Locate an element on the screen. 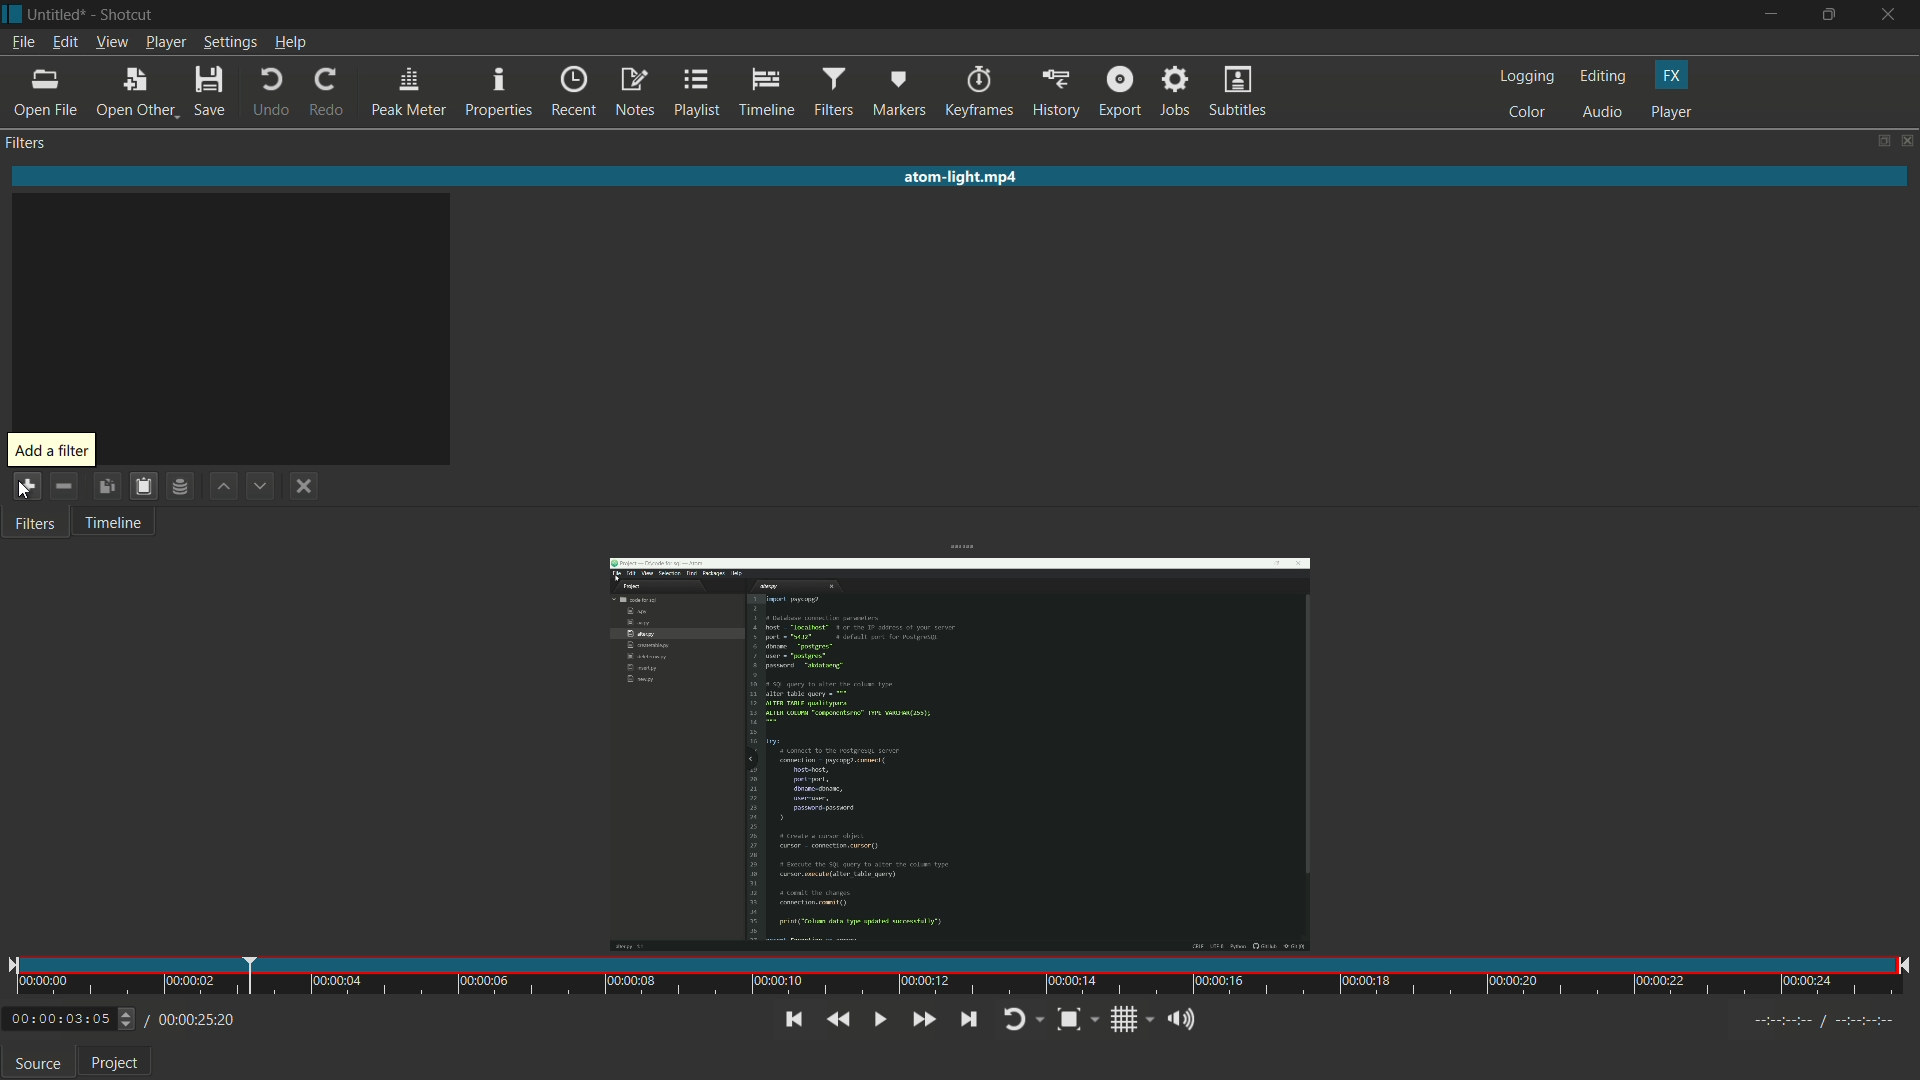  filters is located at coordinates (25, 143).